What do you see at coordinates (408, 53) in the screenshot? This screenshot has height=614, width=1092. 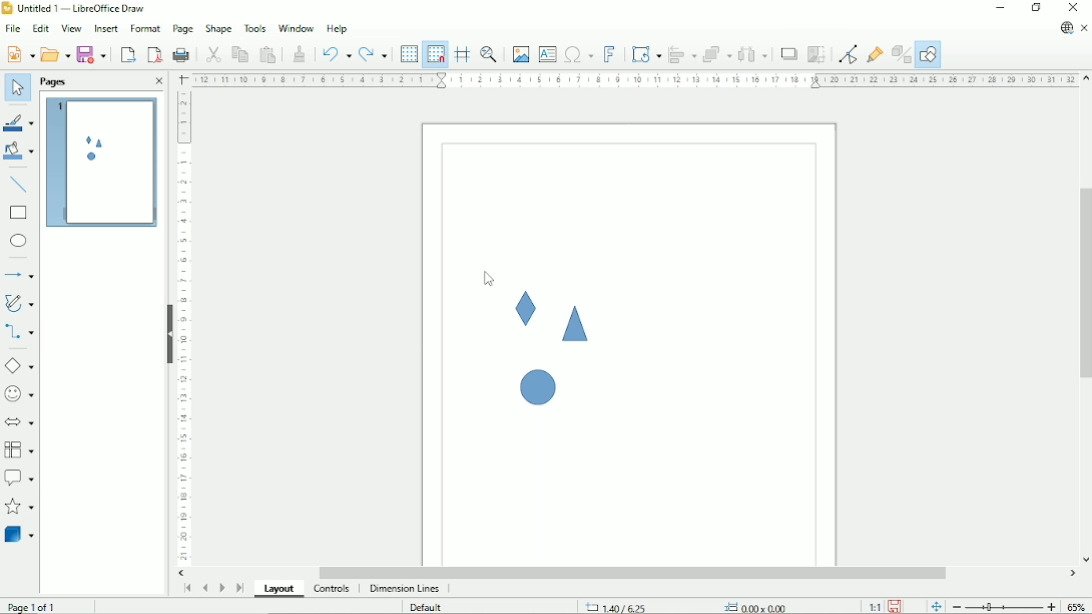 I see `Display grid` at bounding box center [408, 53].